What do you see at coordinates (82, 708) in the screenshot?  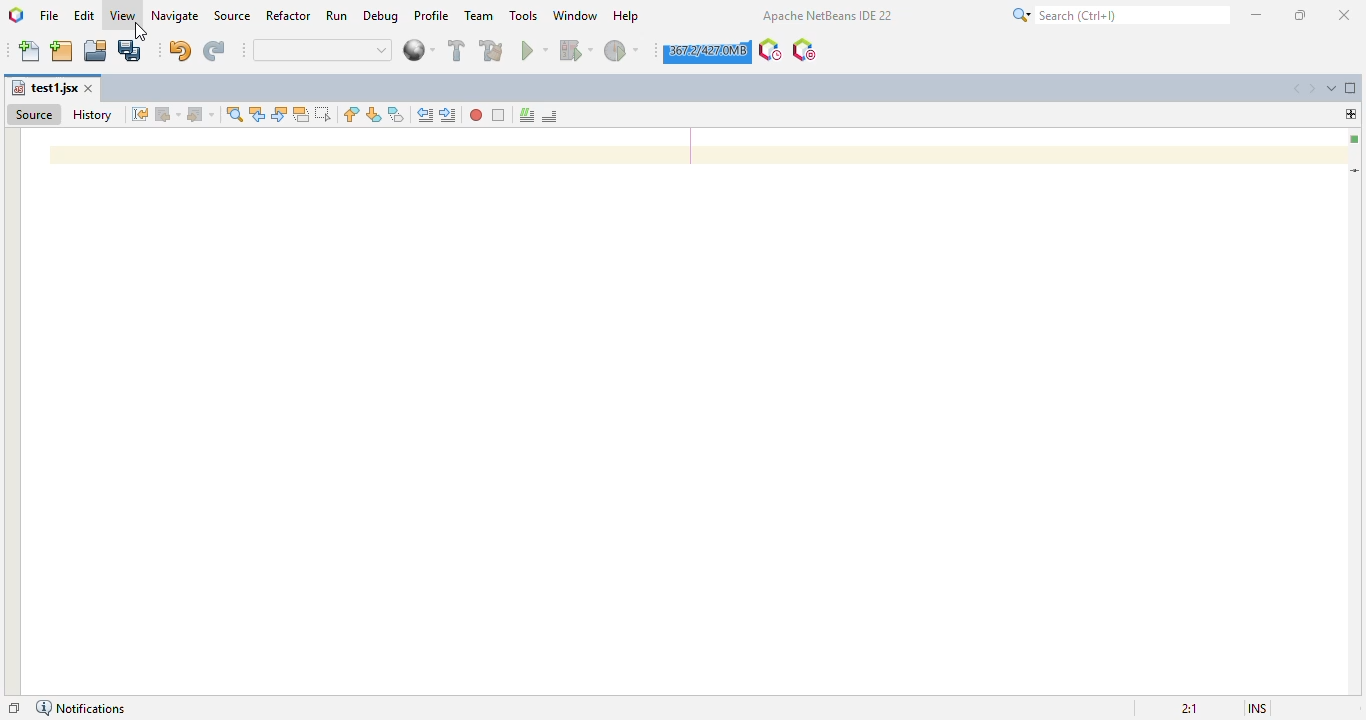 I see `notifications` at bounding box center [82, 708].